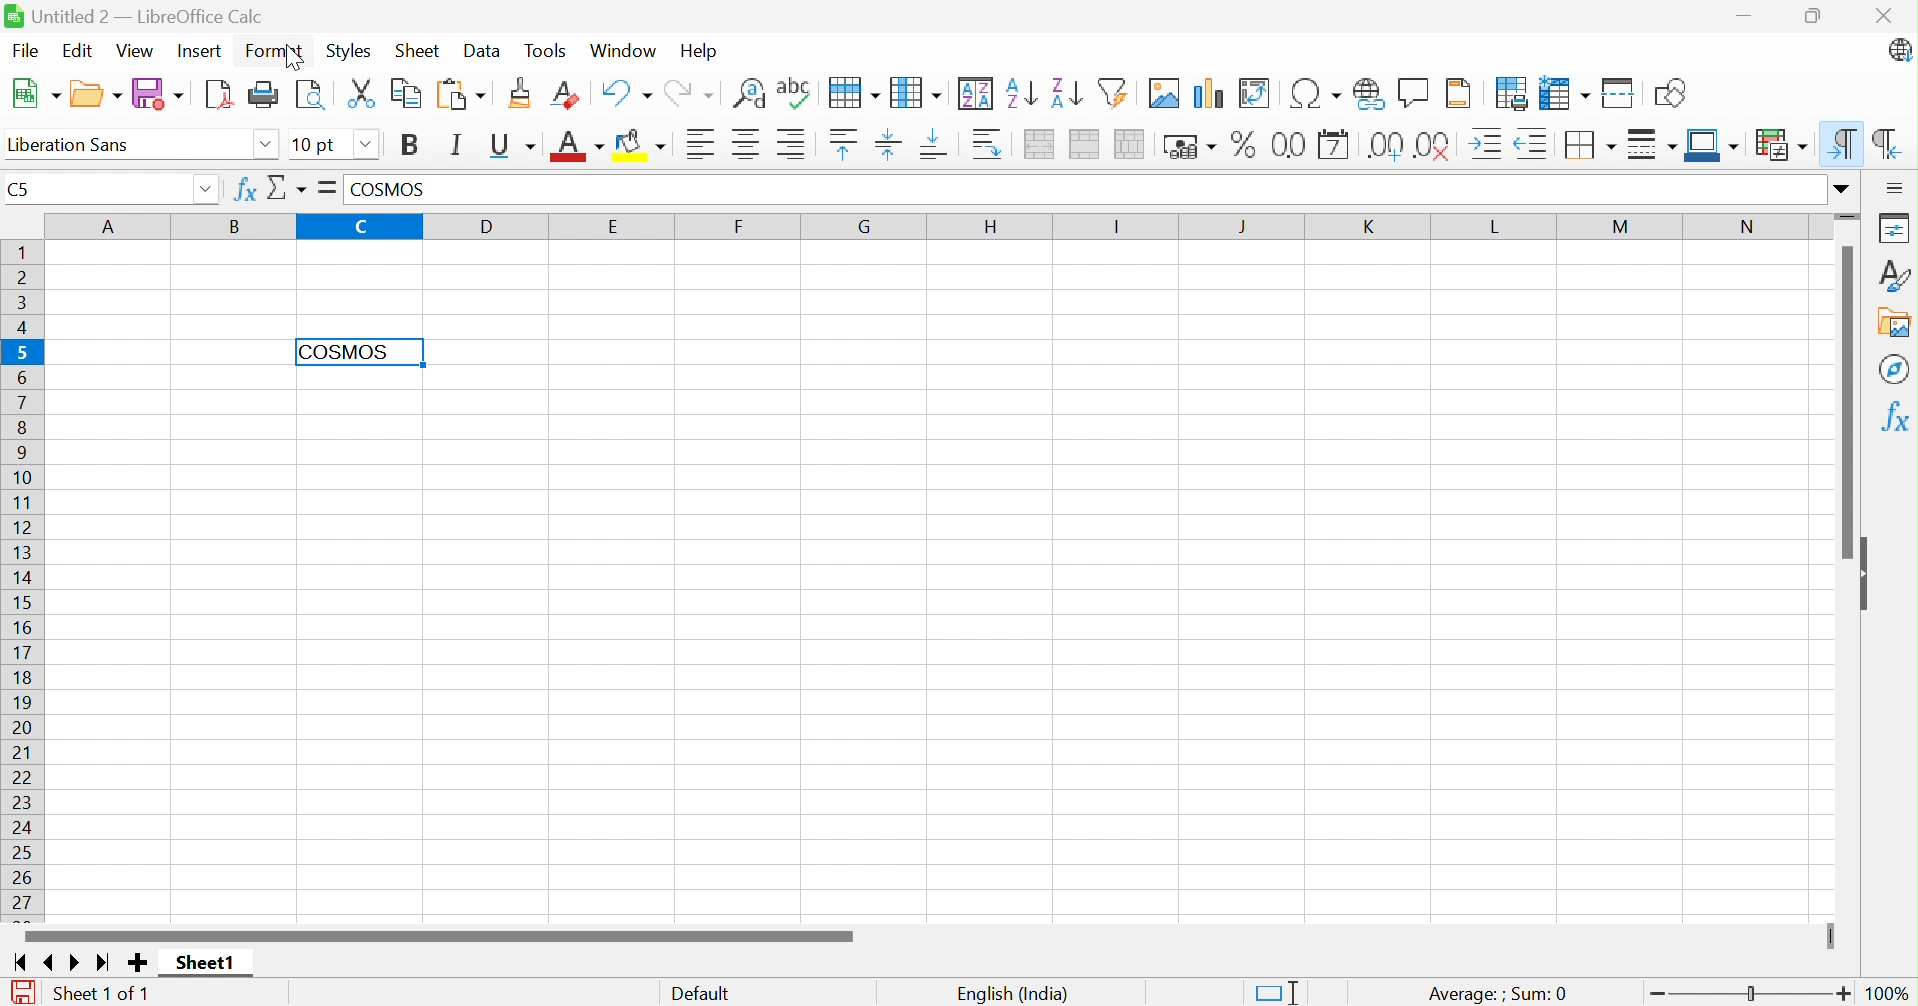  Describe the element at coordinates (1844, 993) in the screenshot. I see `Zoom In` at that location.